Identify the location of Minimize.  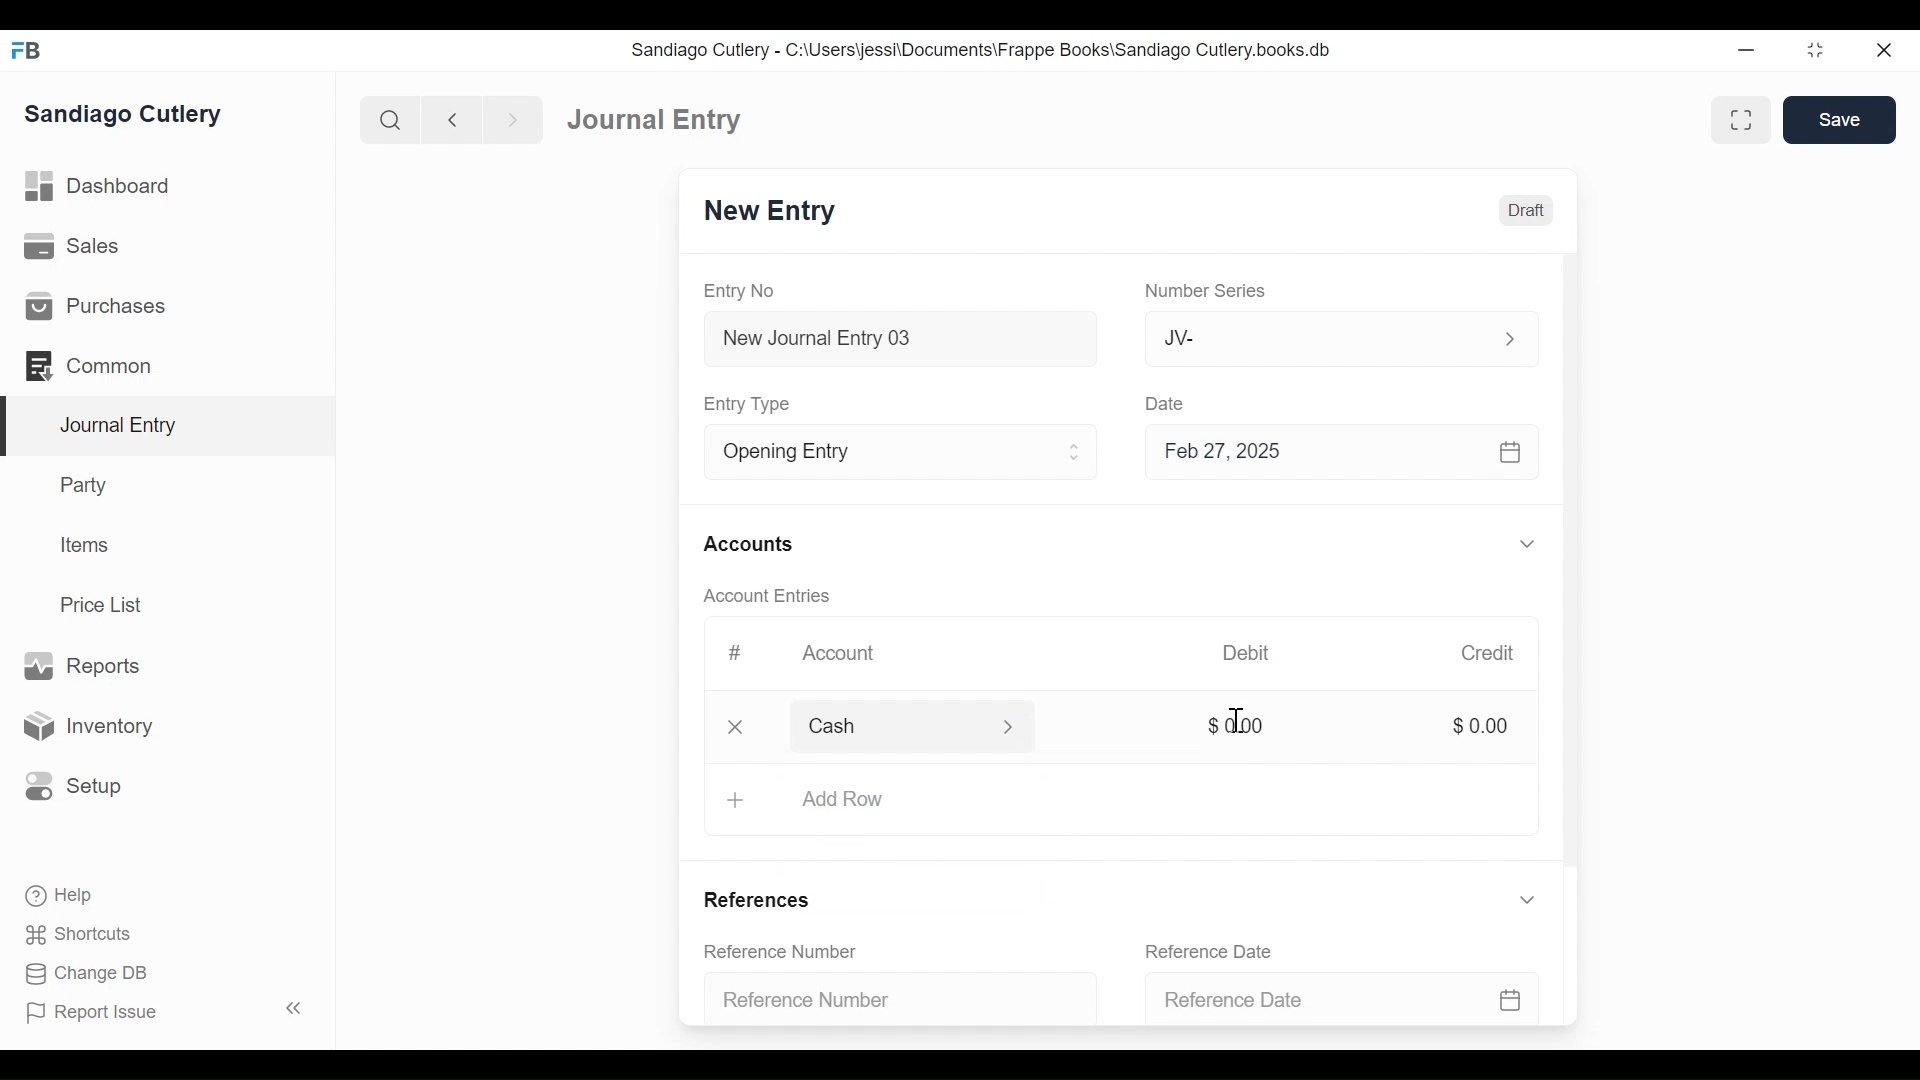
(1749, 49).